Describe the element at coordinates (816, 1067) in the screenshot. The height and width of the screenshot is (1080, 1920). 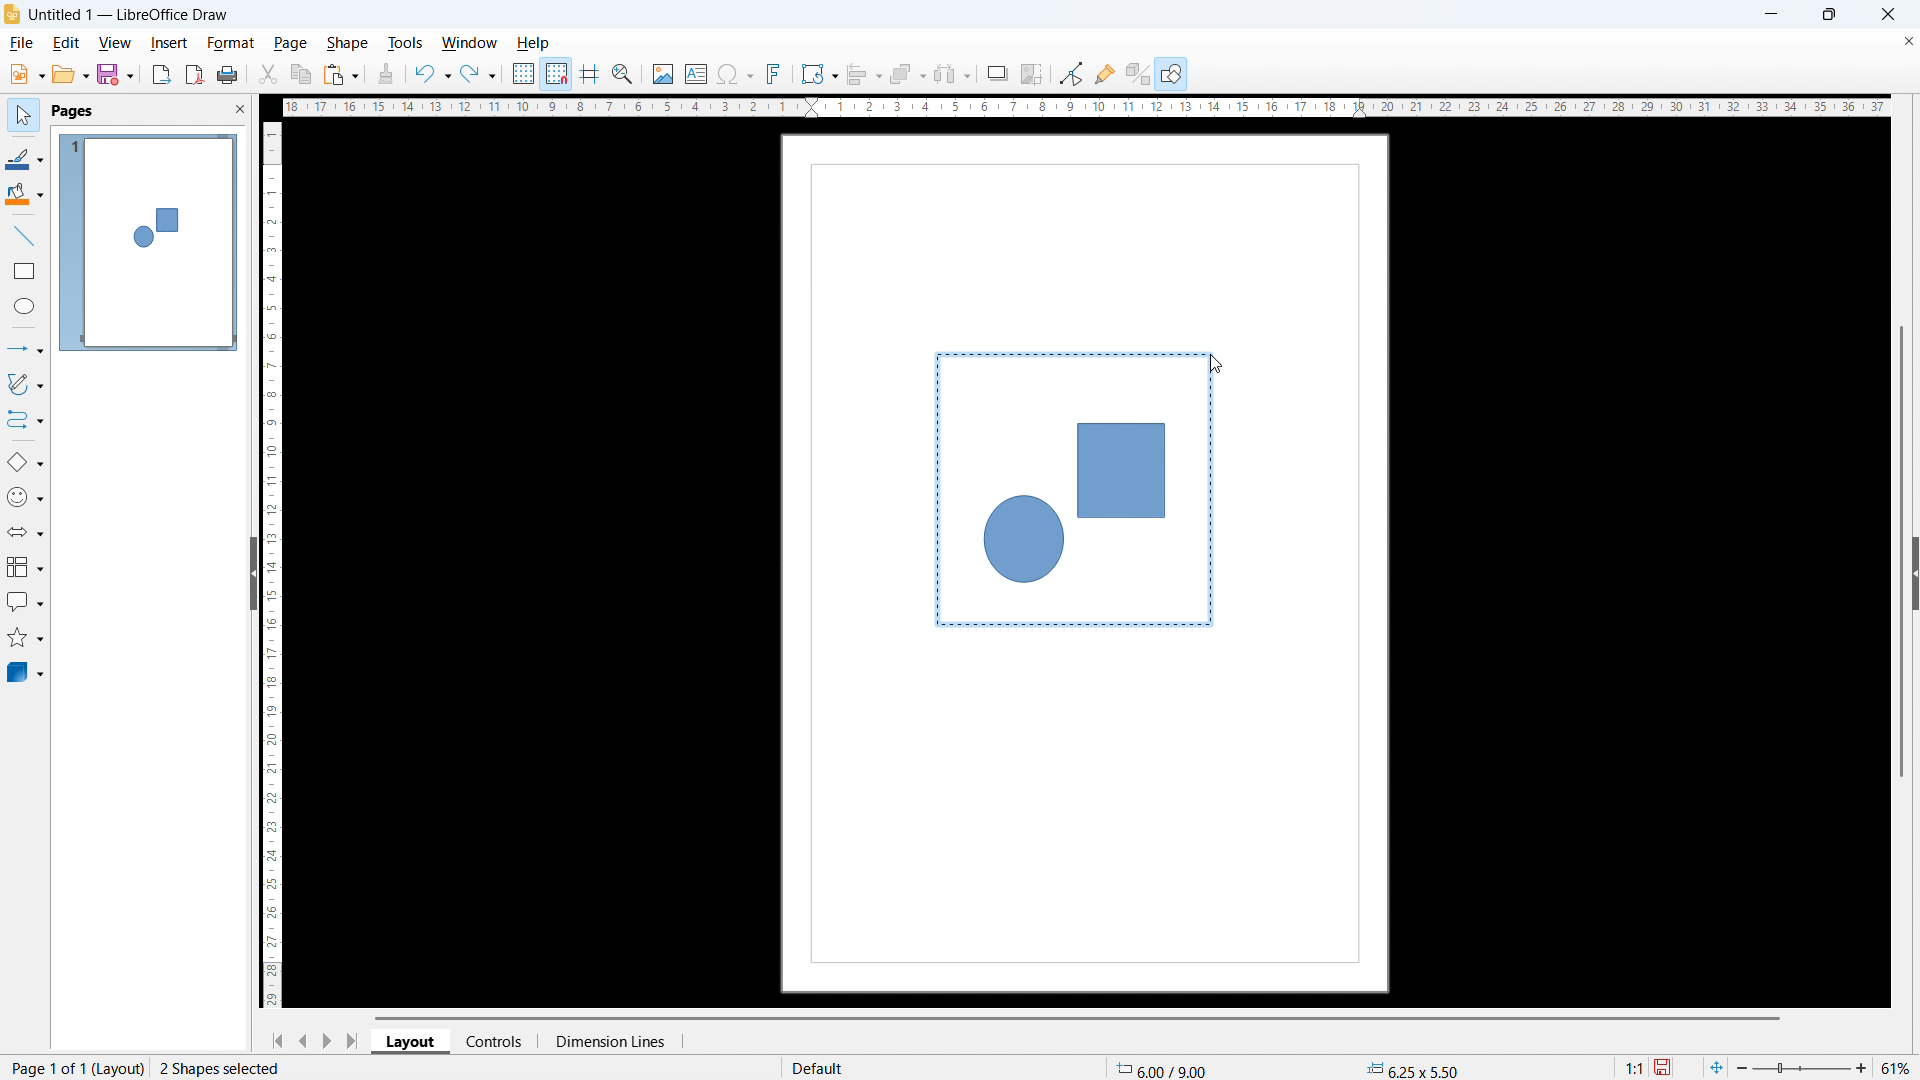
I see `default page display` at that location.